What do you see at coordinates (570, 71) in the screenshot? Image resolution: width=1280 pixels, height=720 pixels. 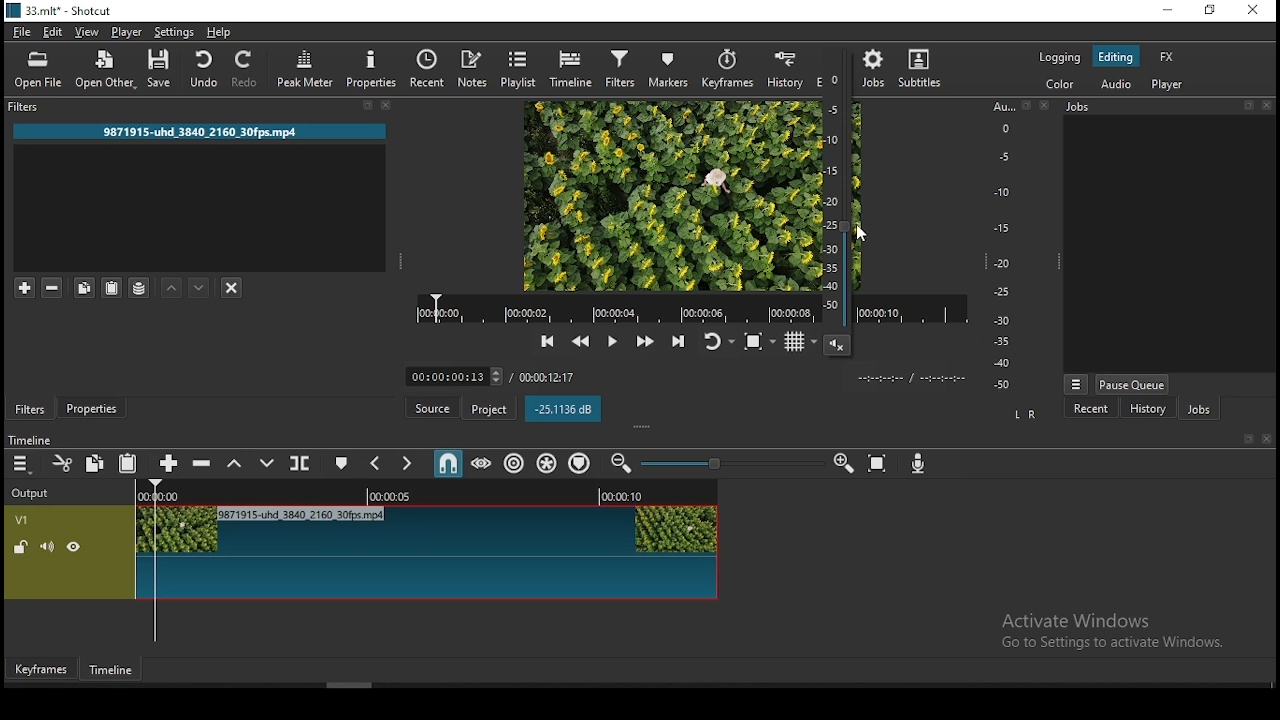 I see `timeline` at bounding box center [570, 71].